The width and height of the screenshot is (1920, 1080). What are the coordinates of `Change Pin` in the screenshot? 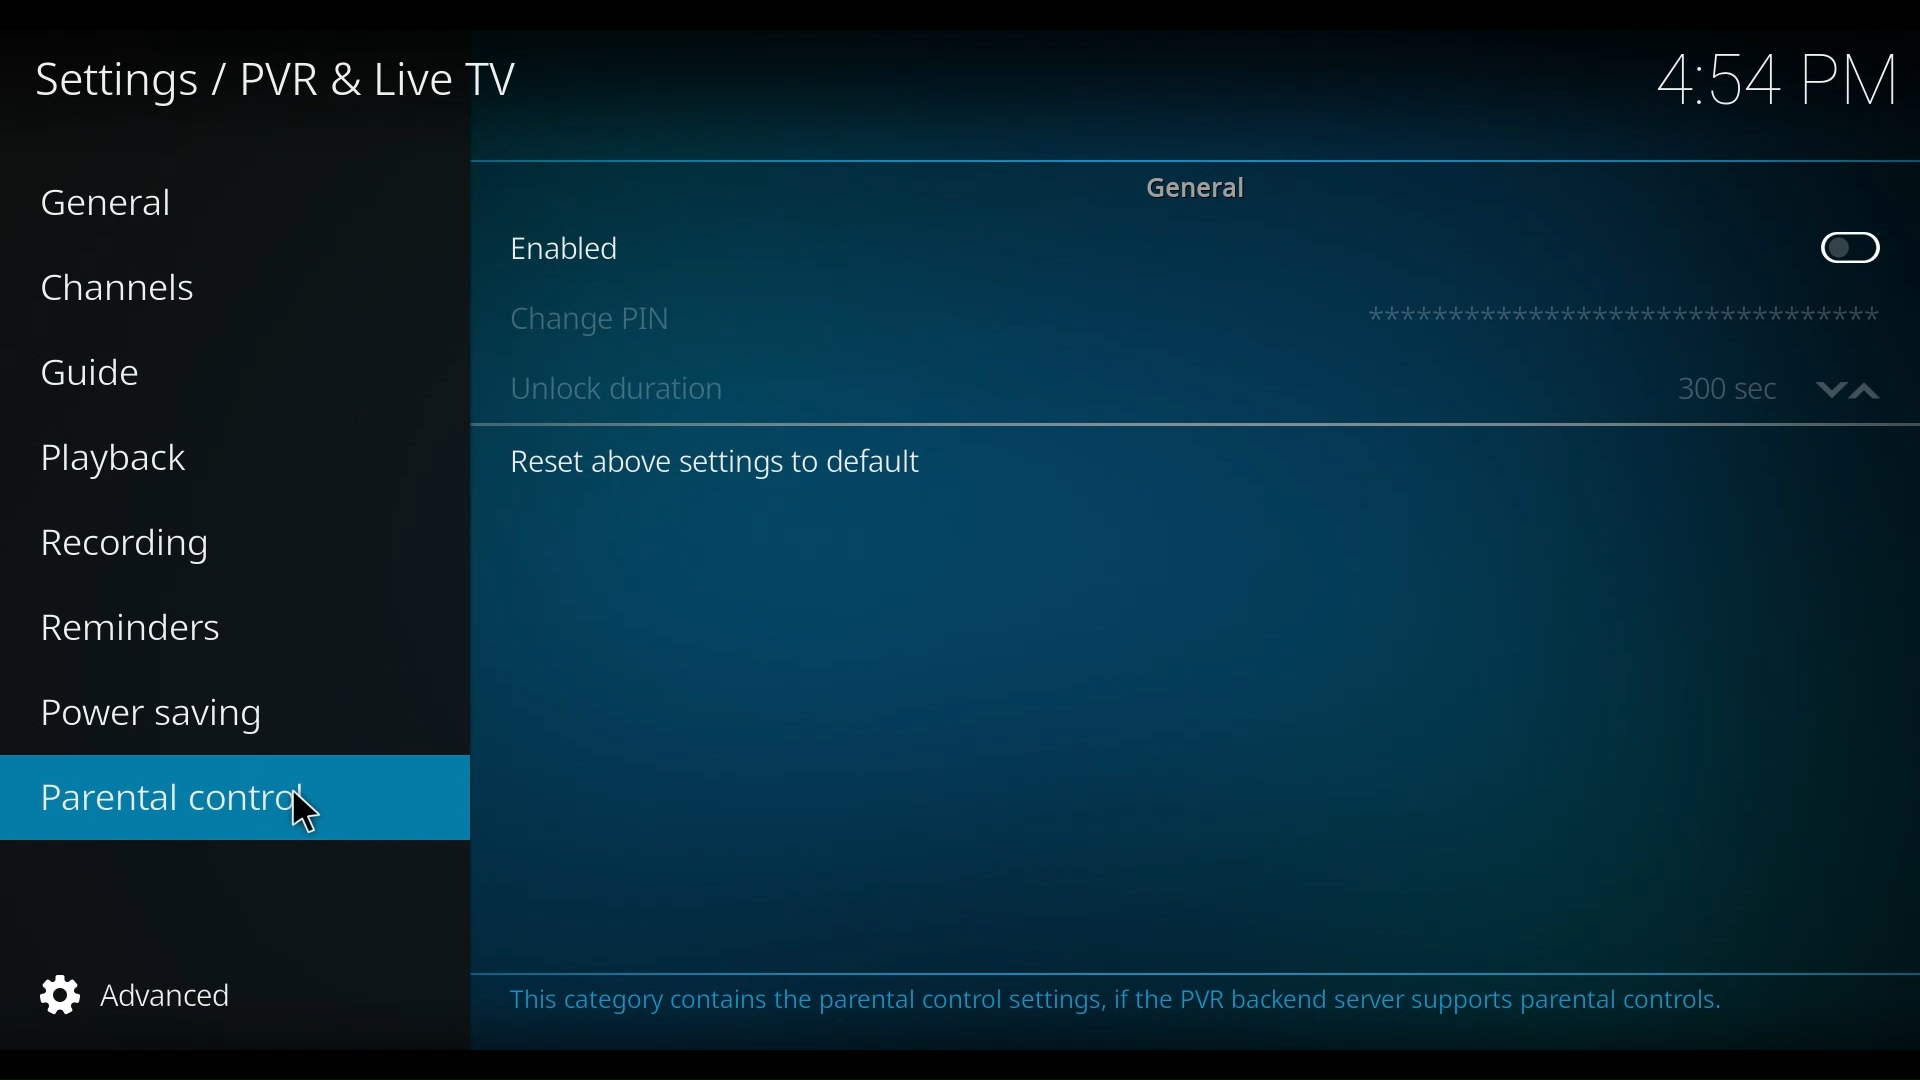 It's located at (922, 317).